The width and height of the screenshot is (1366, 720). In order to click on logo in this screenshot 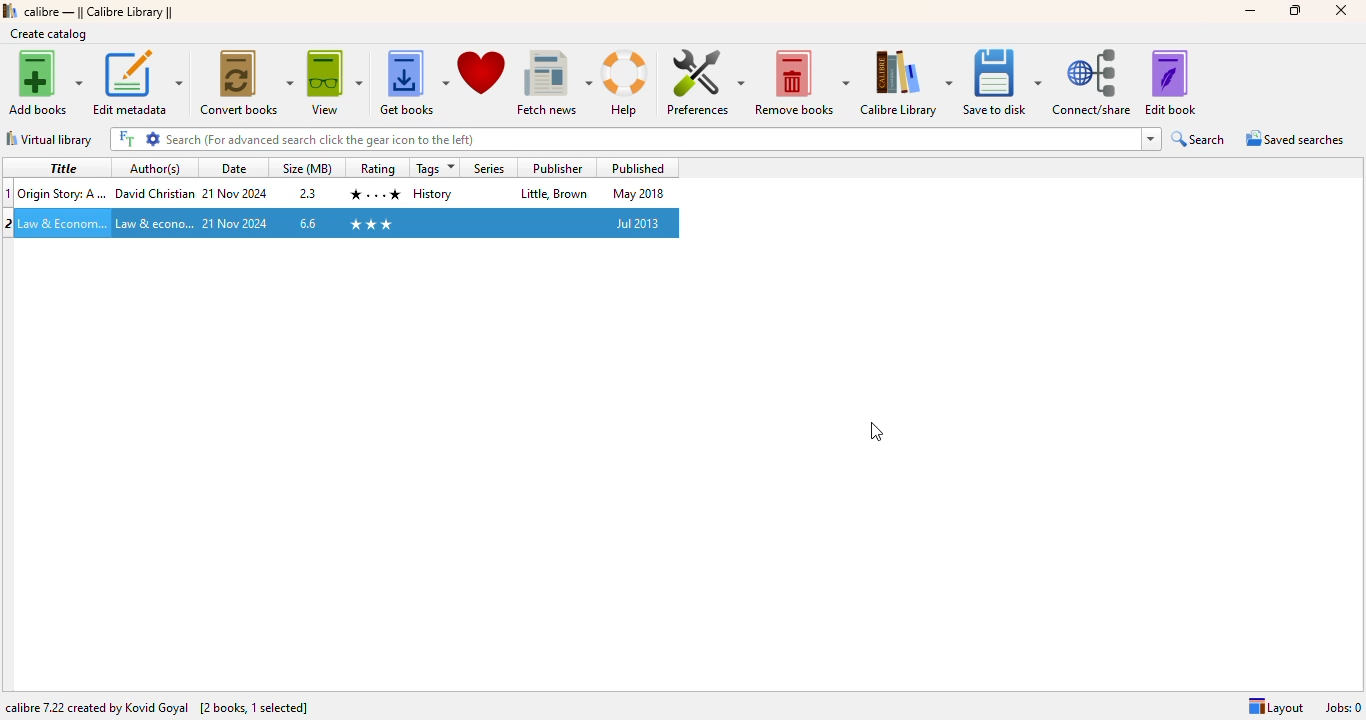, I will do `click(9, 10)`.